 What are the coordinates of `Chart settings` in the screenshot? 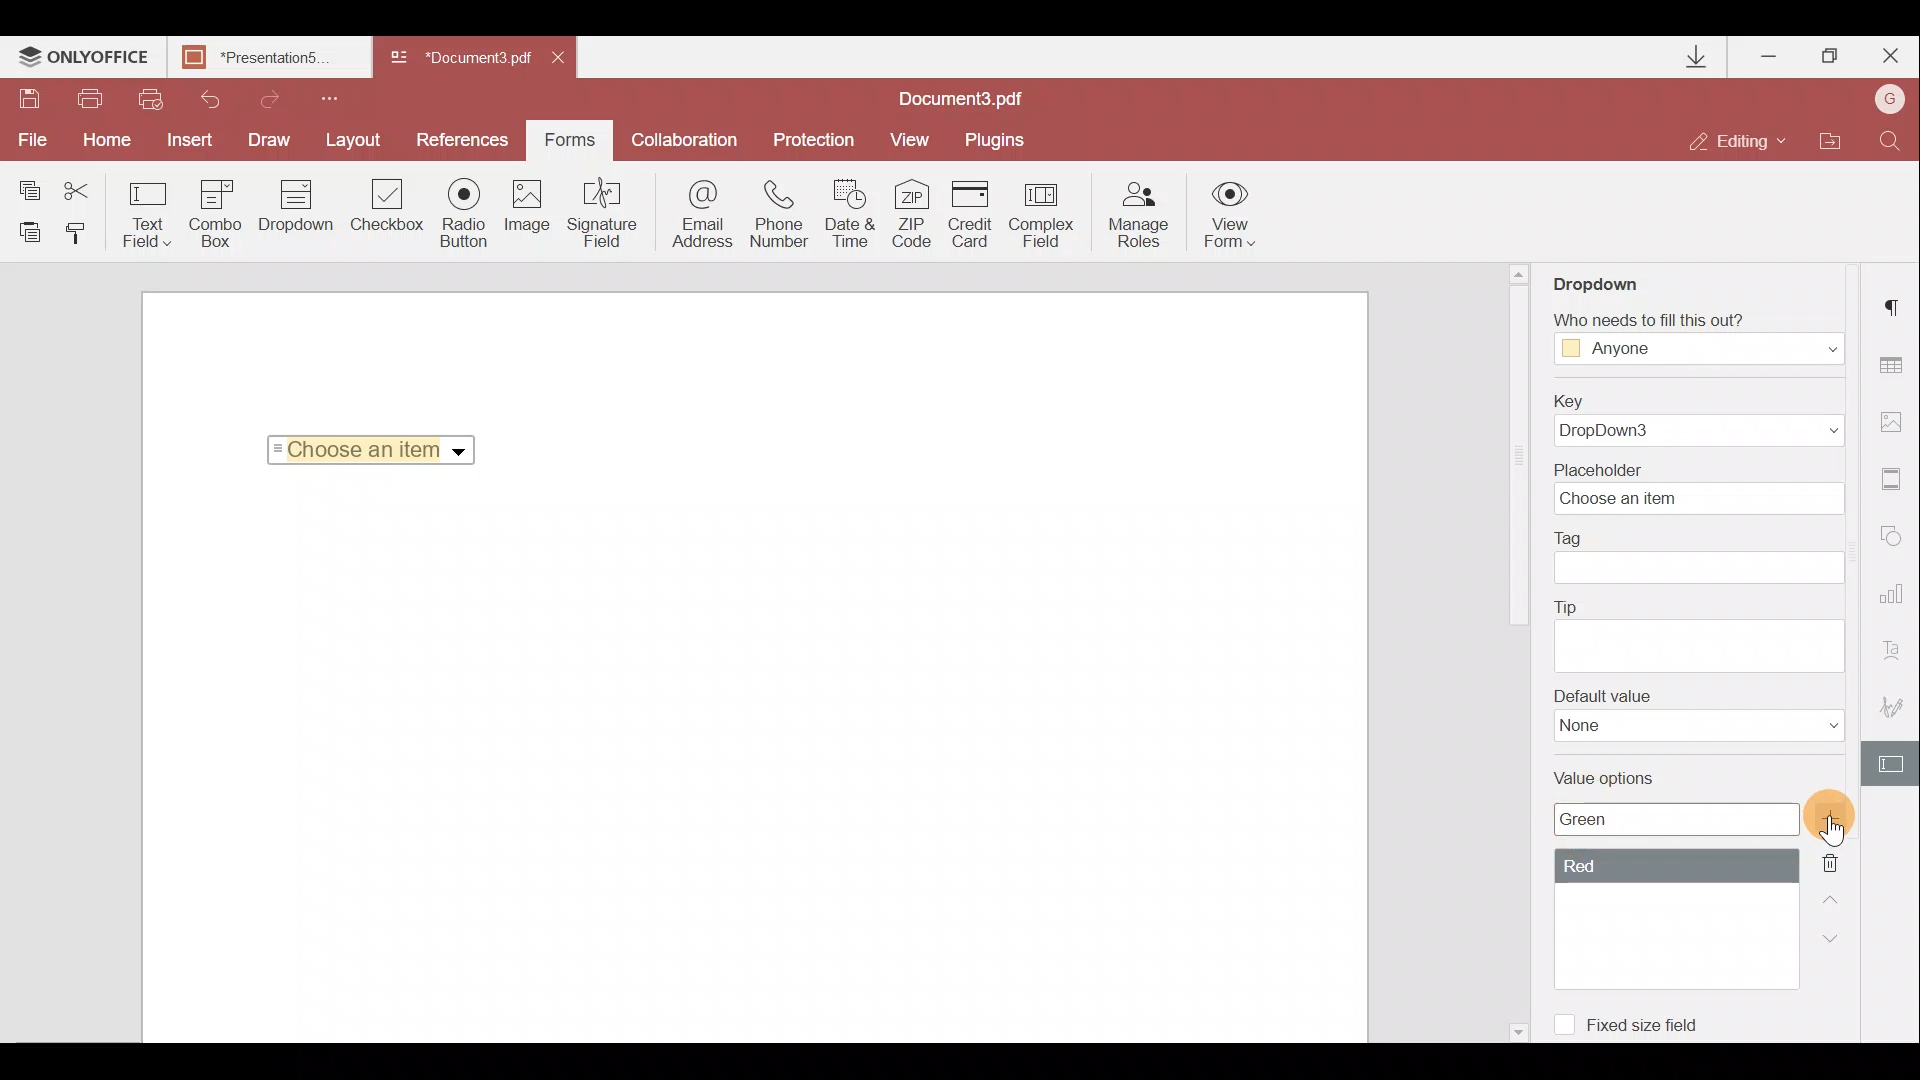 It's located at (1896, 594).